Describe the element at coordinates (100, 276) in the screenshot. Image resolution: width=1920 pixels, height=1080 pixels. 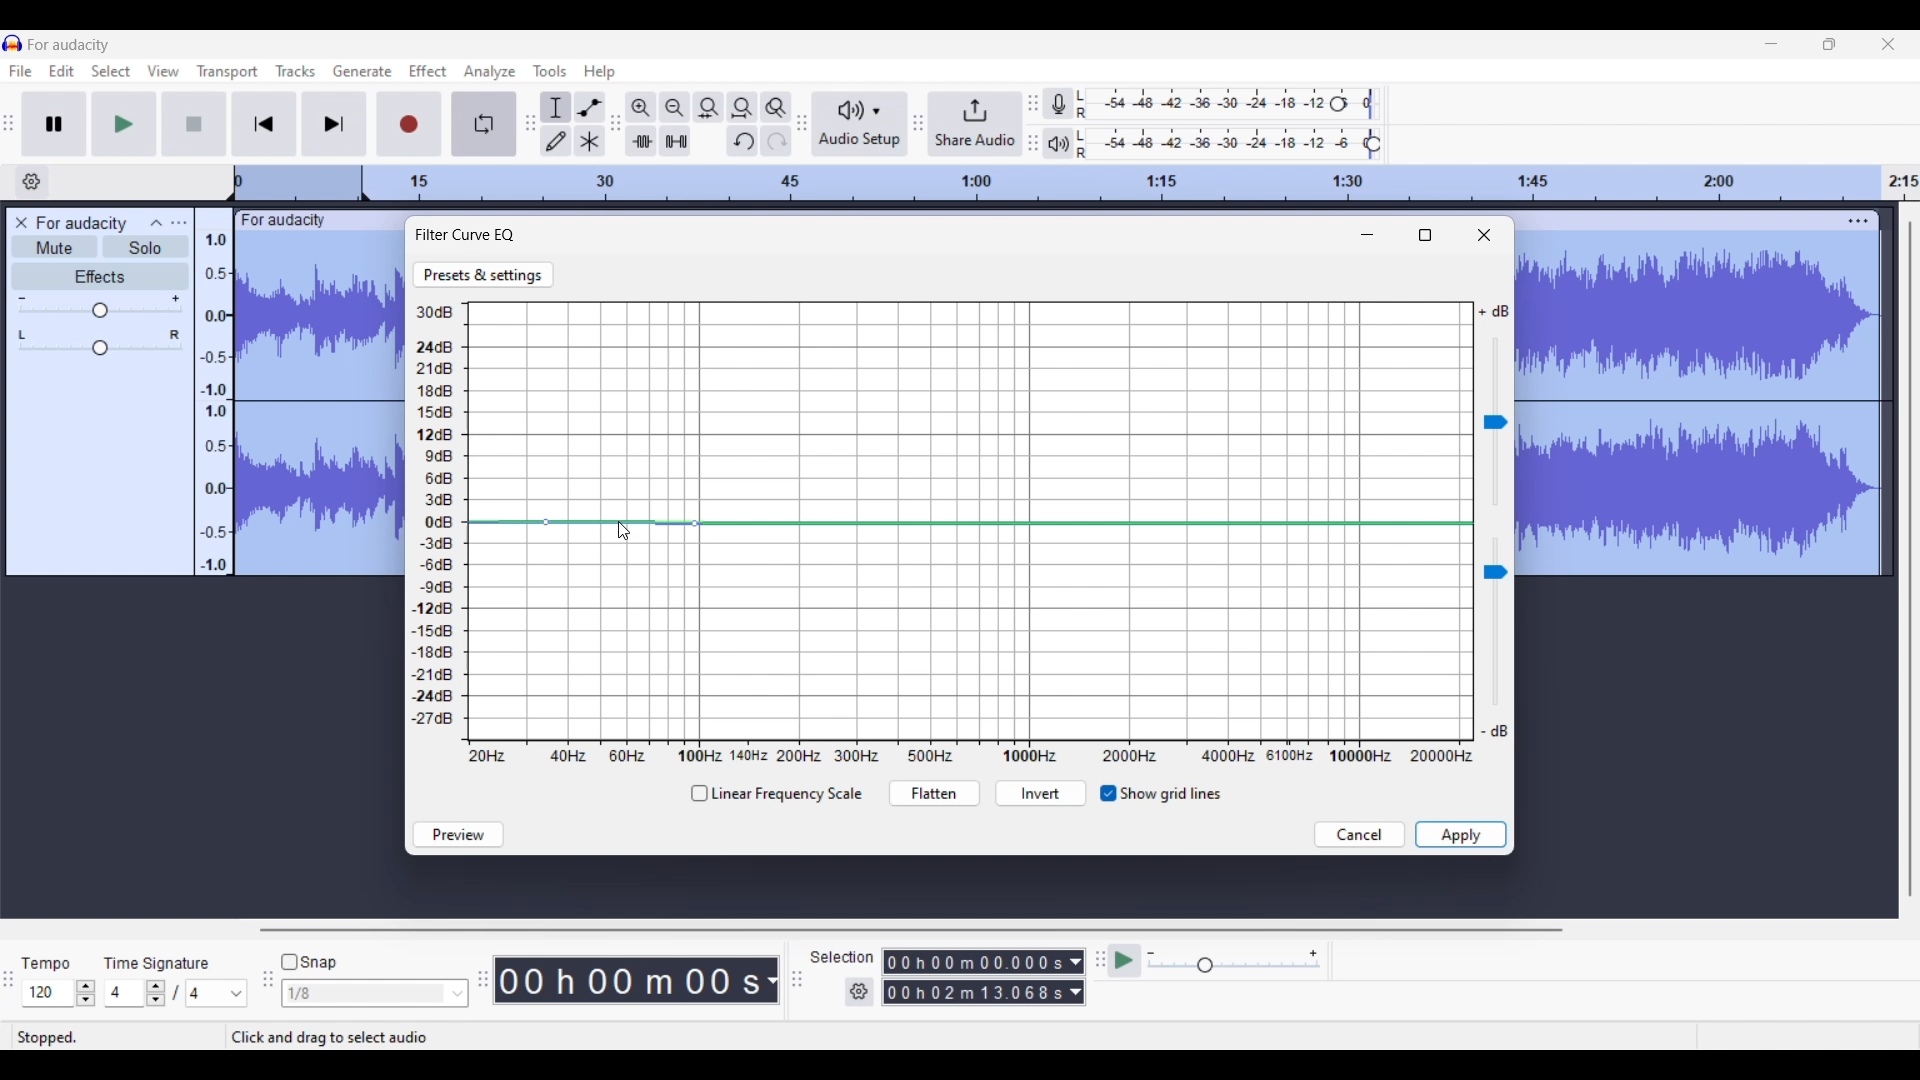
I see `Effects` at that location.